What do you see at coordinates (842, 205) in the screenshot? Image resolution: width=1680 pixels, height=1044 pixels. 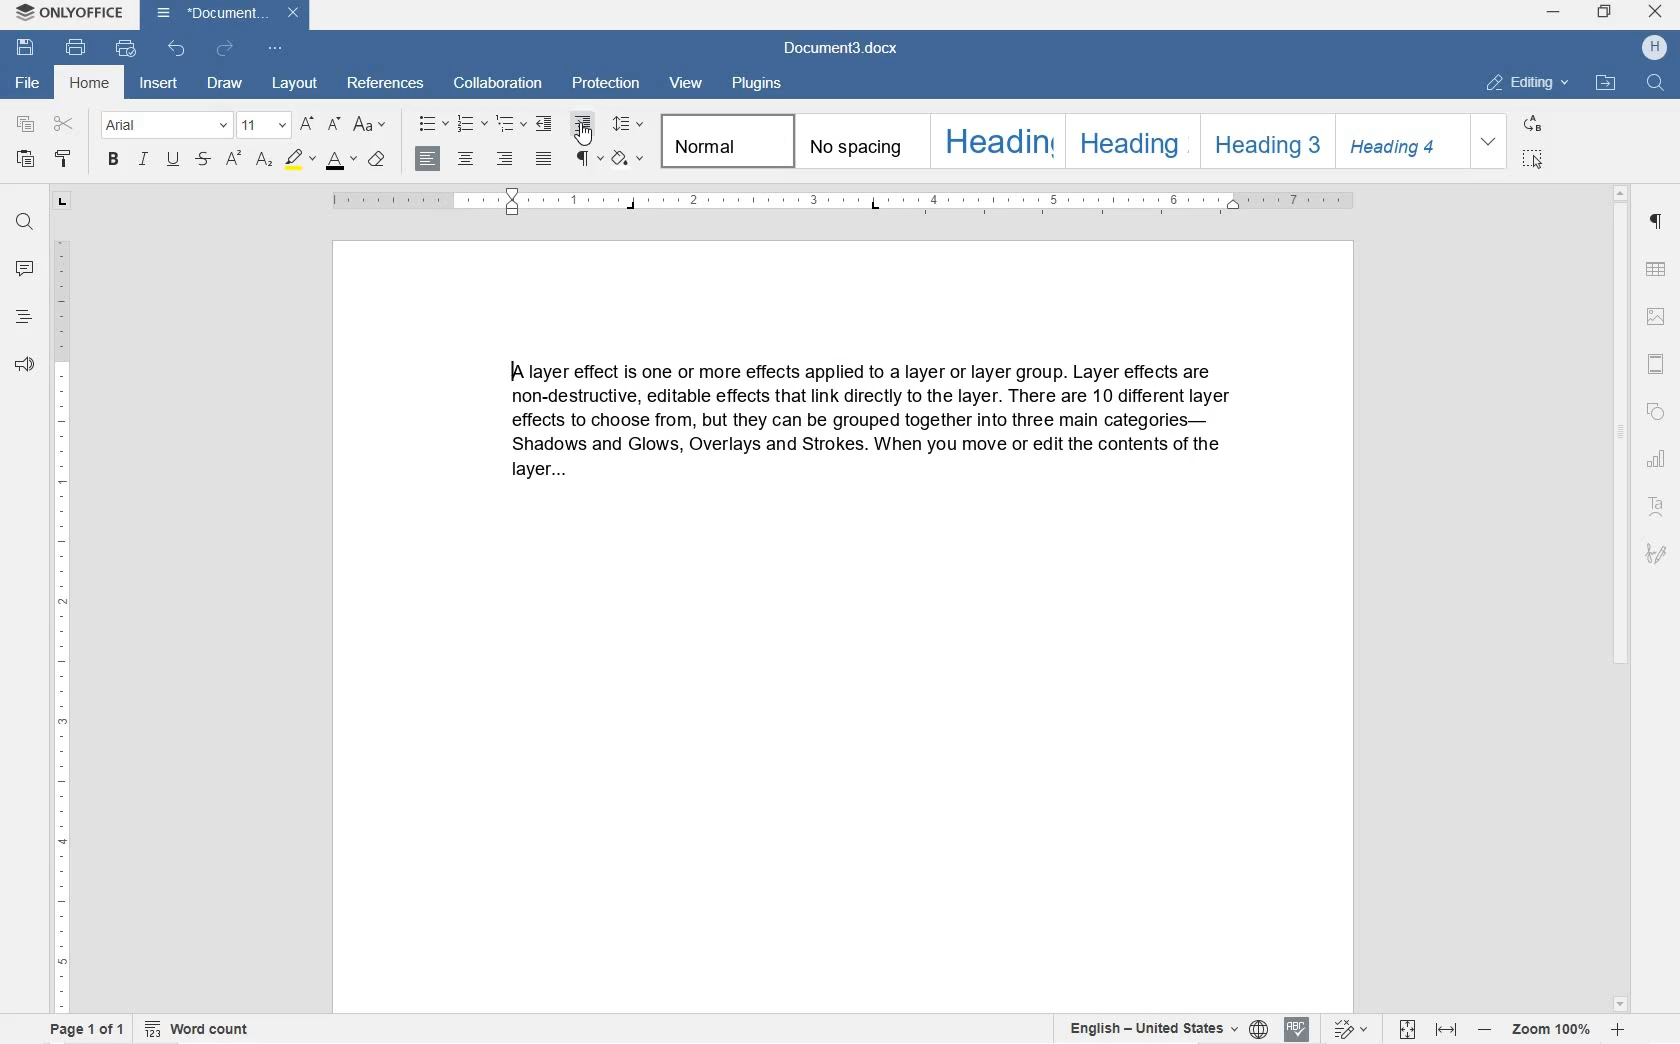 I see `RULER` at bounding box center [842, 205].